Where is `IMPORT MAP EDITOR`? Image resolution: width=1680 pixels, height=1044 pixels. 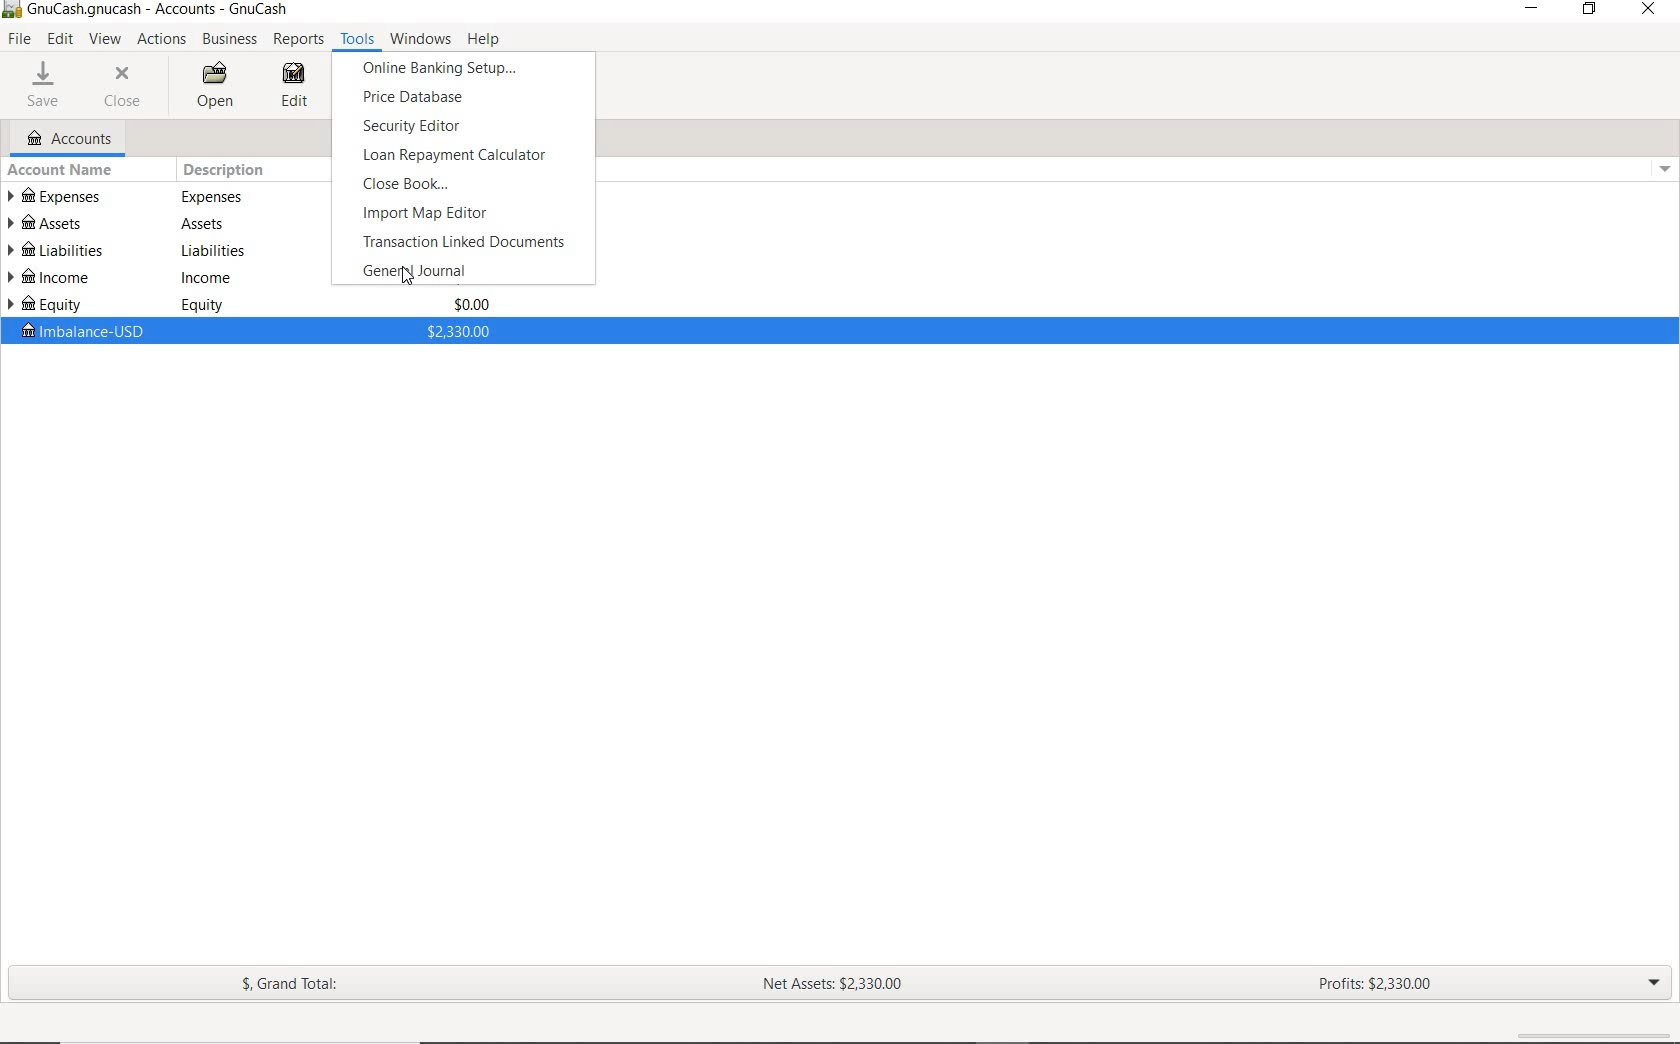
IMPORT MAP EDITOR is located at coordinates (464, 213).